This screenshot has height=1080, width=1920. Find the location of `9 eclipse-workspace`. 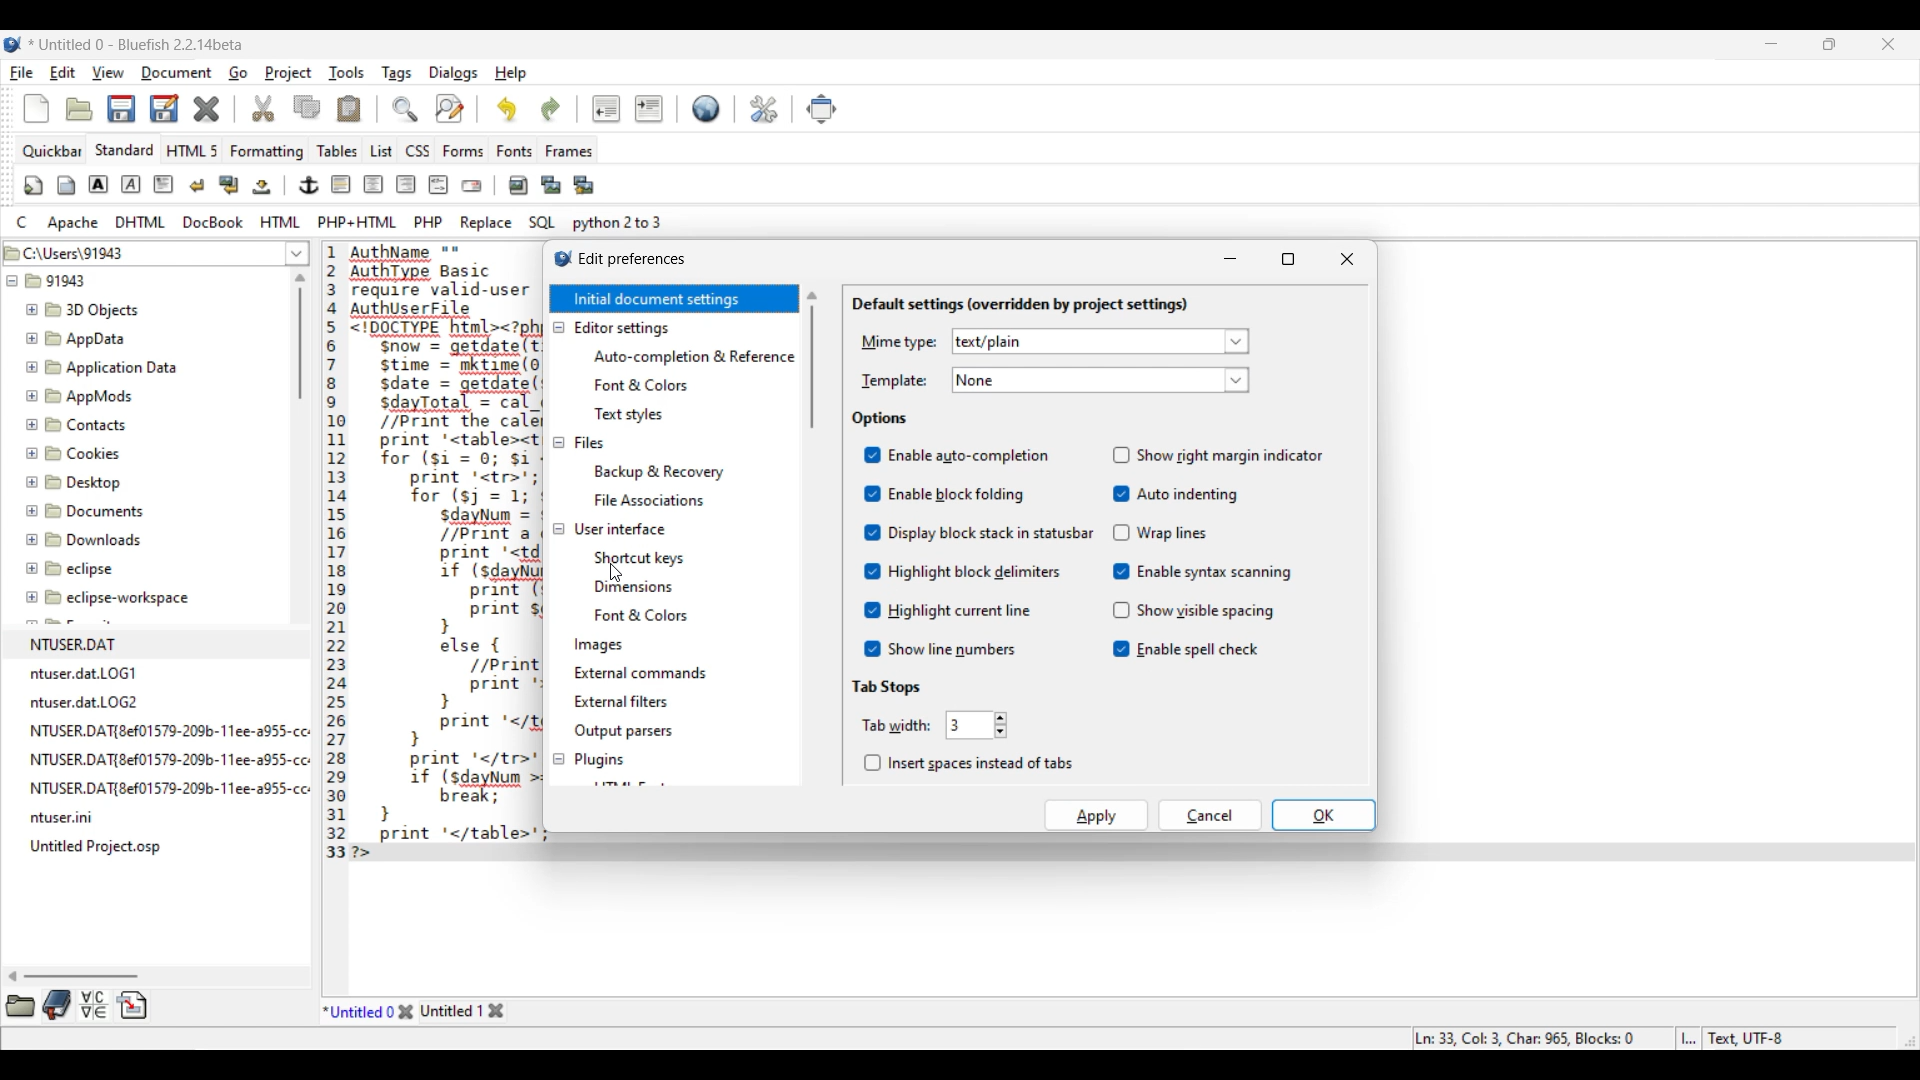

9 eclipse-workspace is located at coordinates (127, 599).